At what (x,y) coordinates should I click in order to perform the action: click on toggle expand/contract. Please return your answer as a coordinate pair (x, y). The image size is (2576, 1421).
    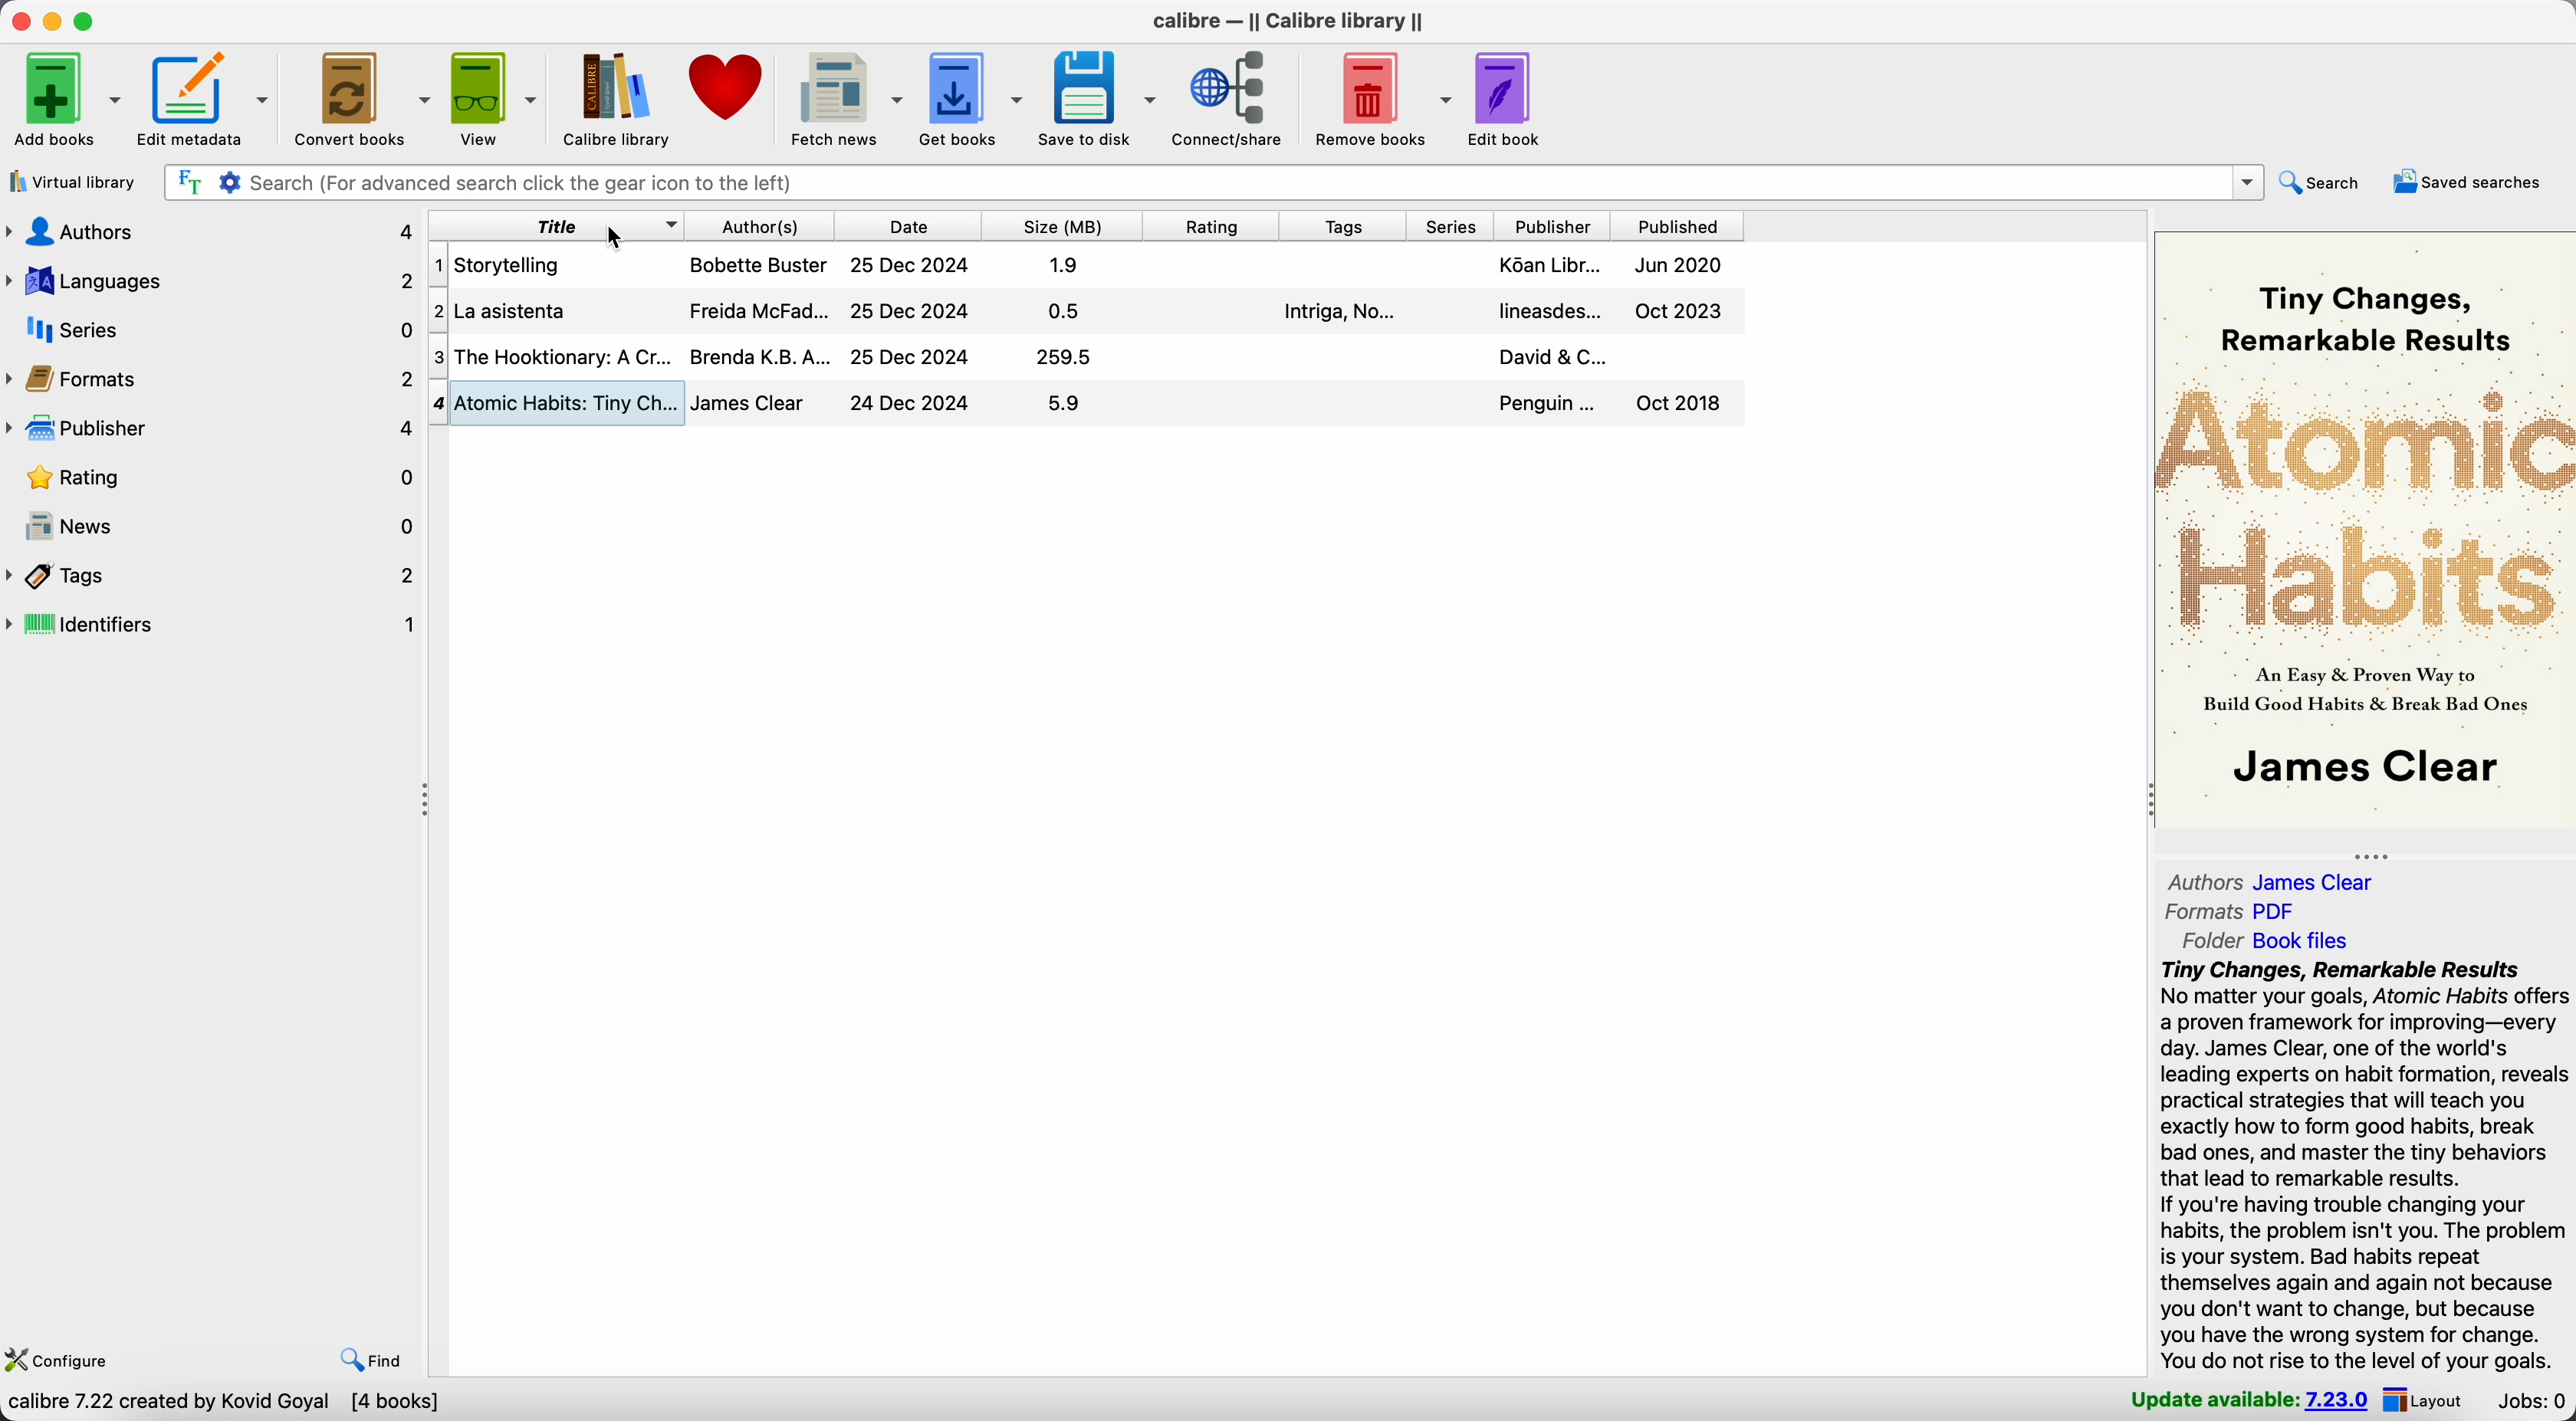
    Looking at the image, I should click on (2150, 798).